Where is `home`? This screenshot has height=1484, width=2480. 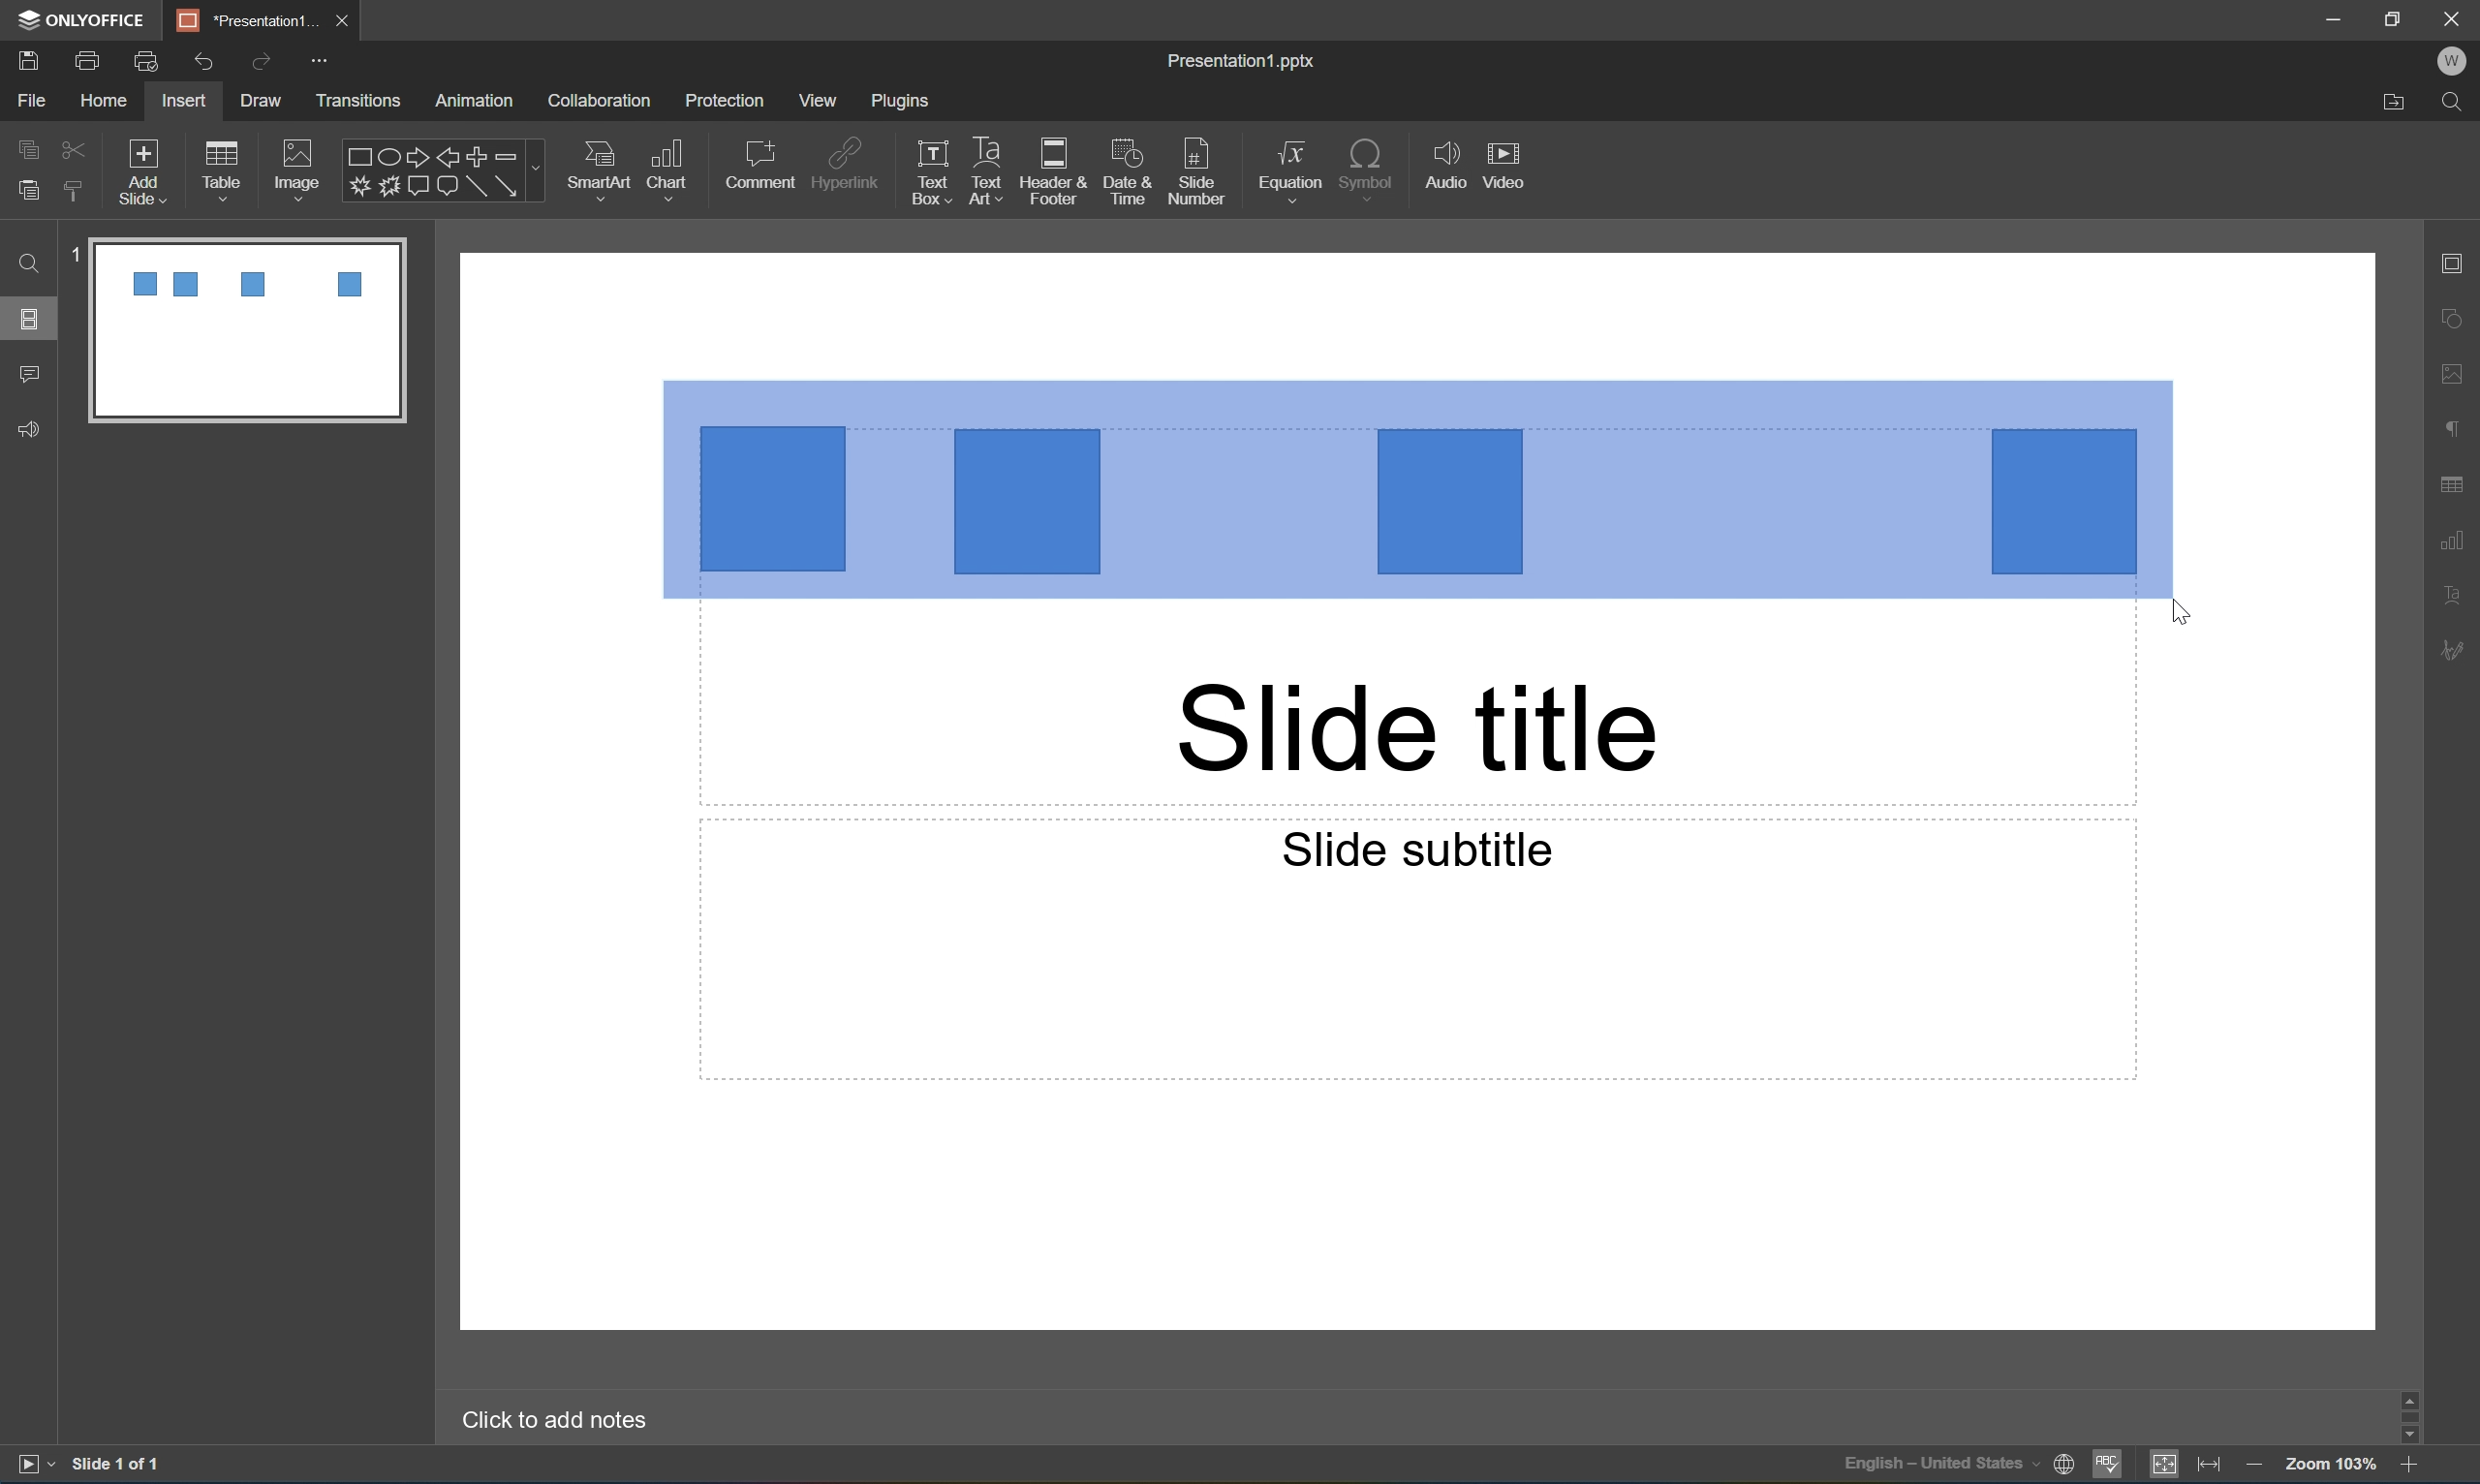
home is located at coordinates (102, 102).